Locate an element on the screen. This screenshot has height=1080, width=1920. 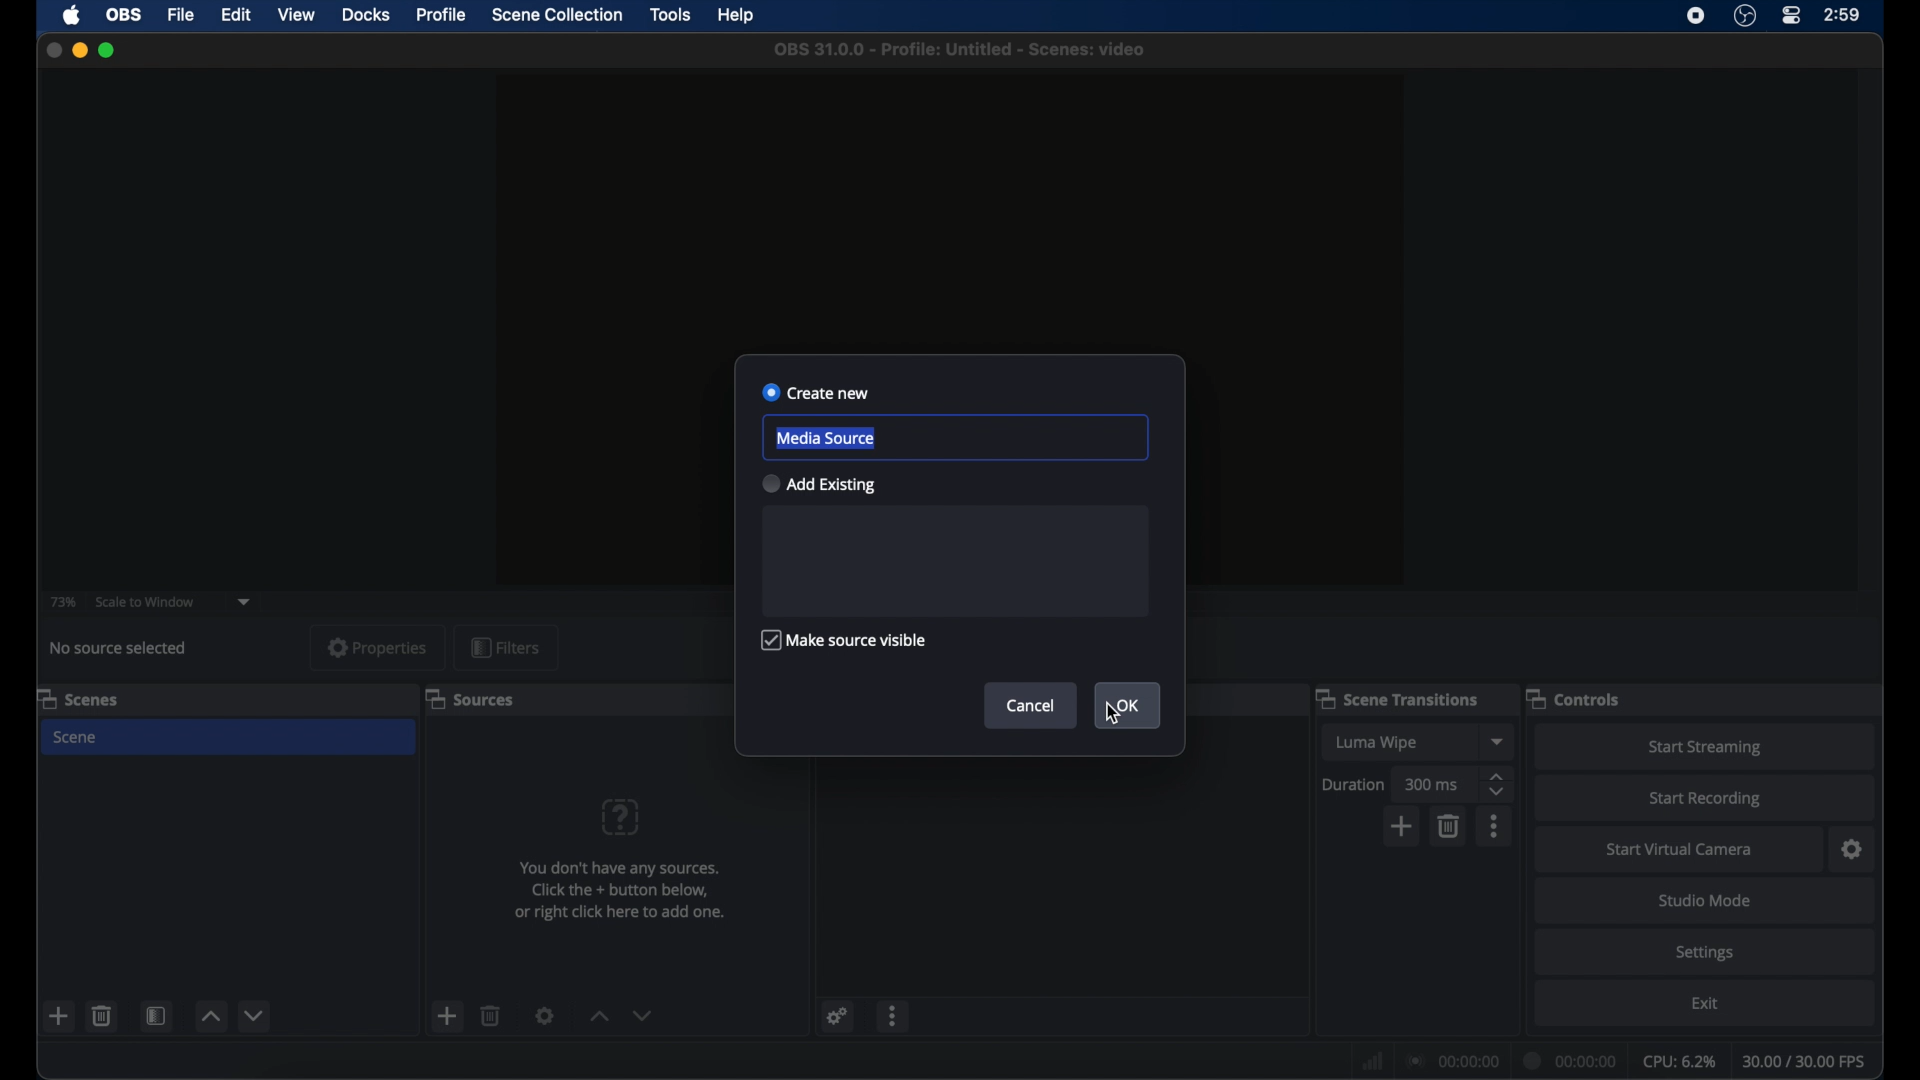
73% is located at coordinates (61, 603).